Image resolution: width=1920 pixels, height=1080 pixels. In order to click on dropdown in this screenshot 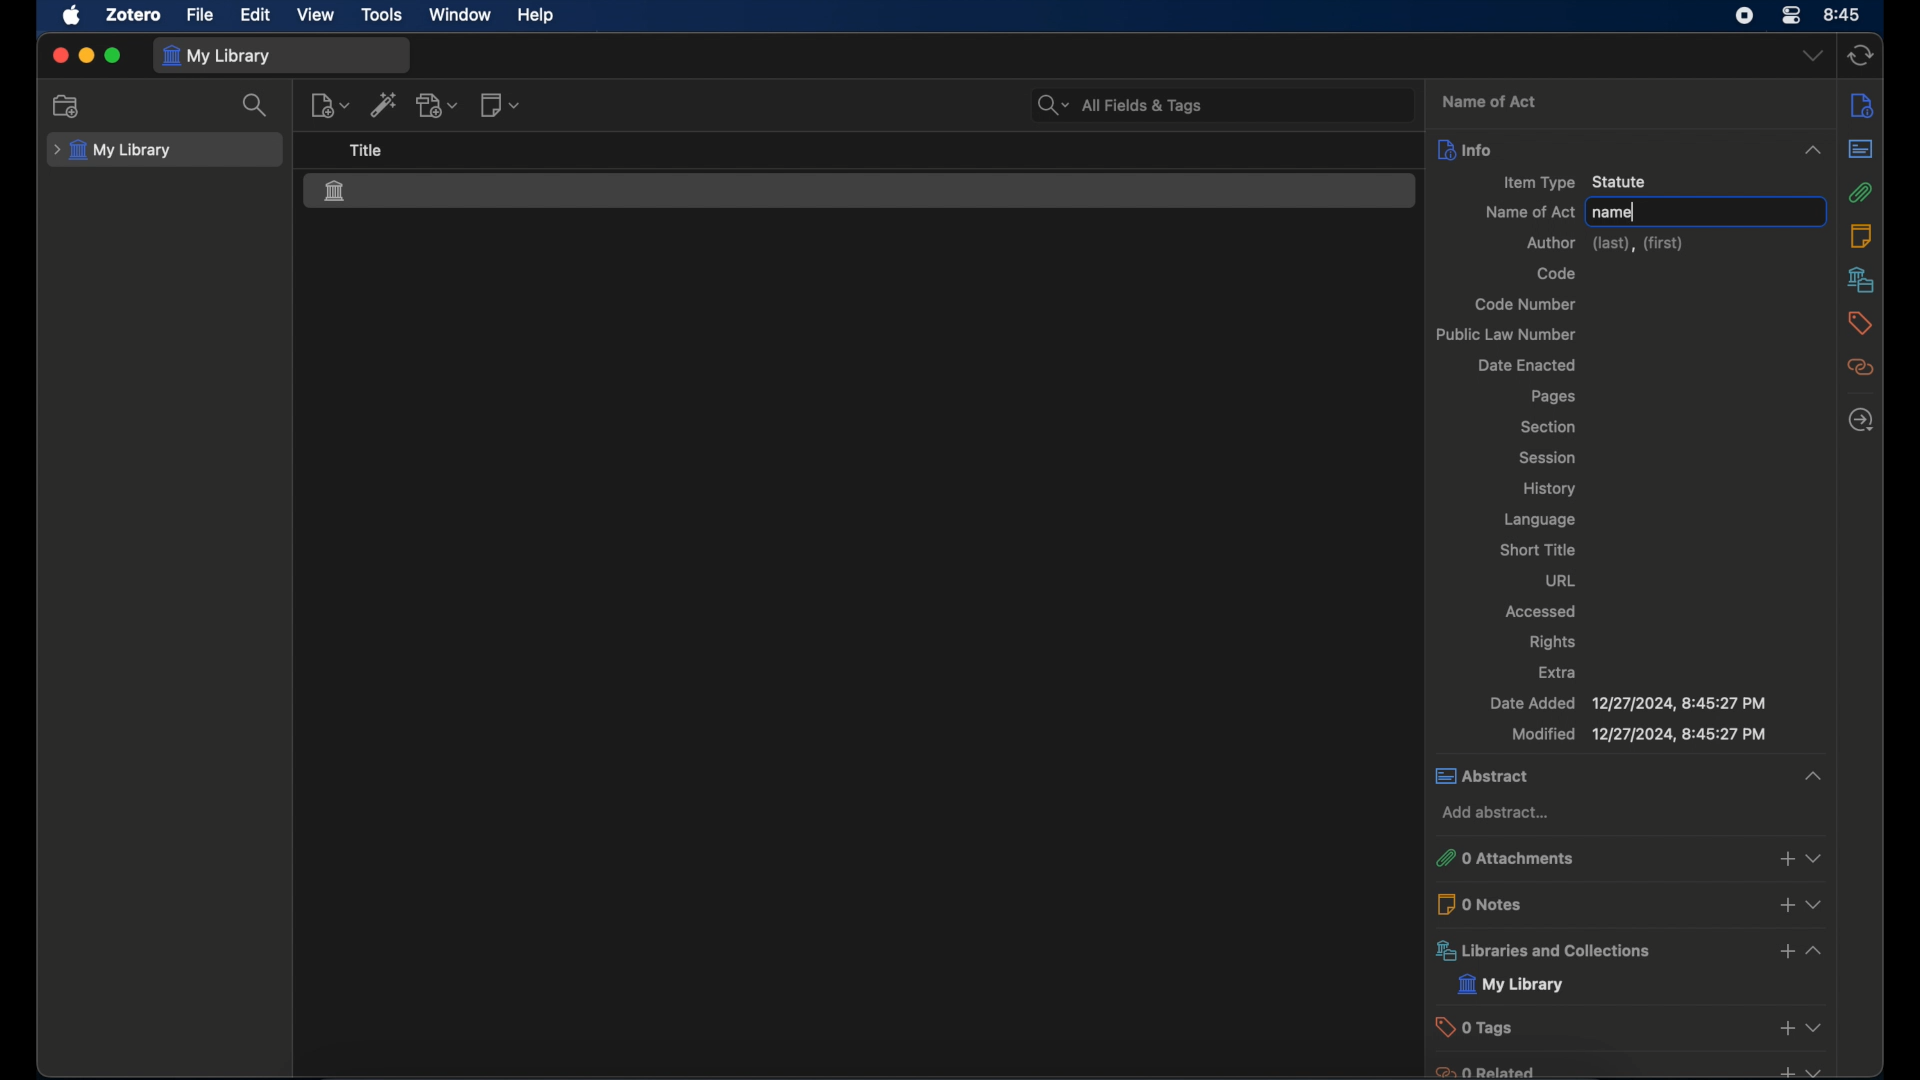, I will do `click(1814, 859)`.